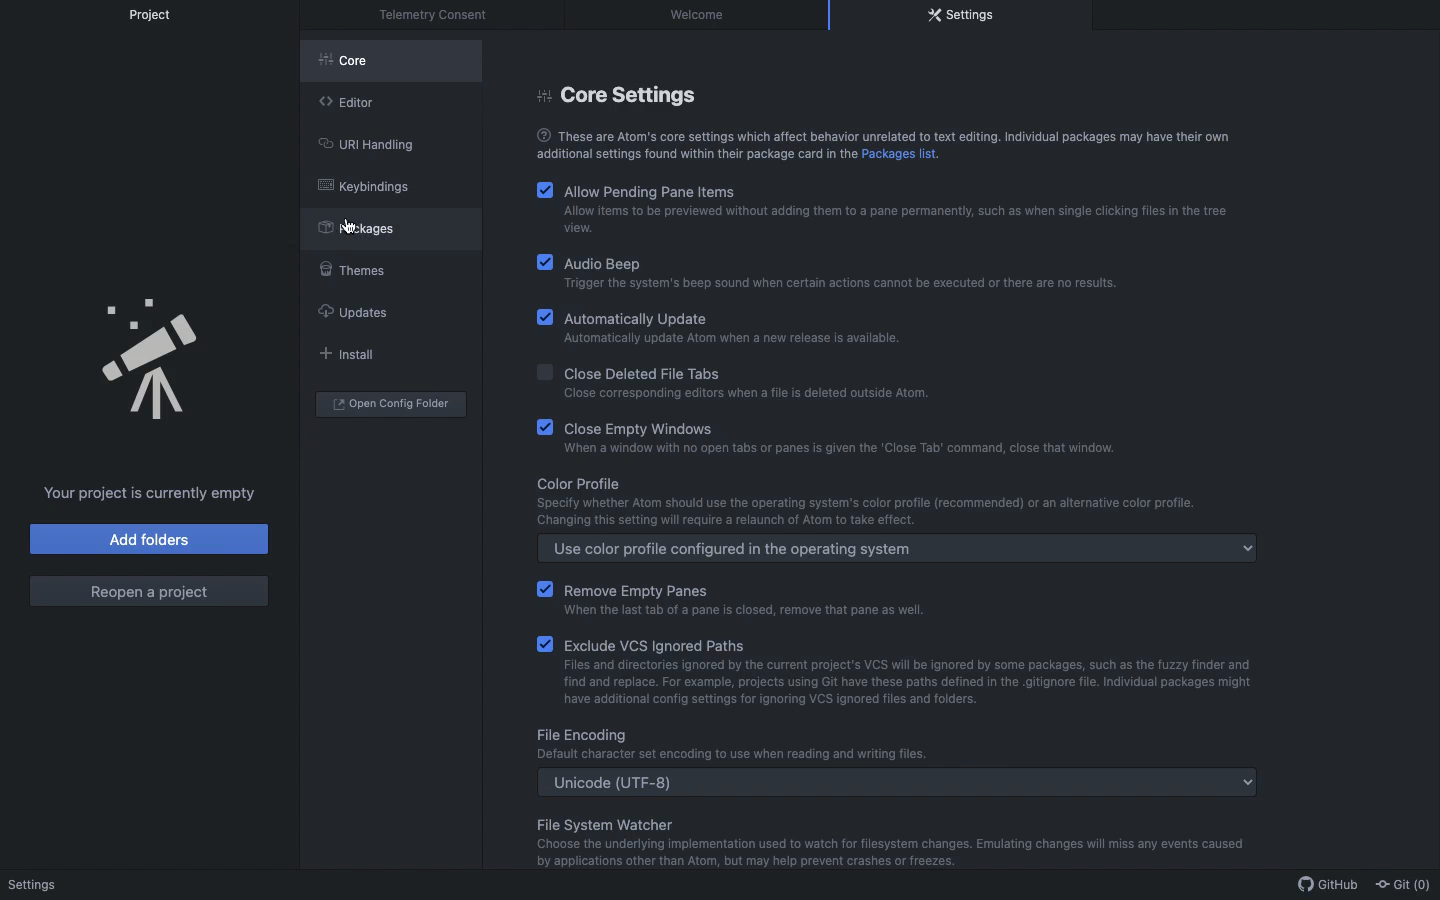 This screenshot has width=1440, height=900. What do you see at coordinates (158, 15) in the screenshot?
I see `project ` at bounding box center [158, 15].